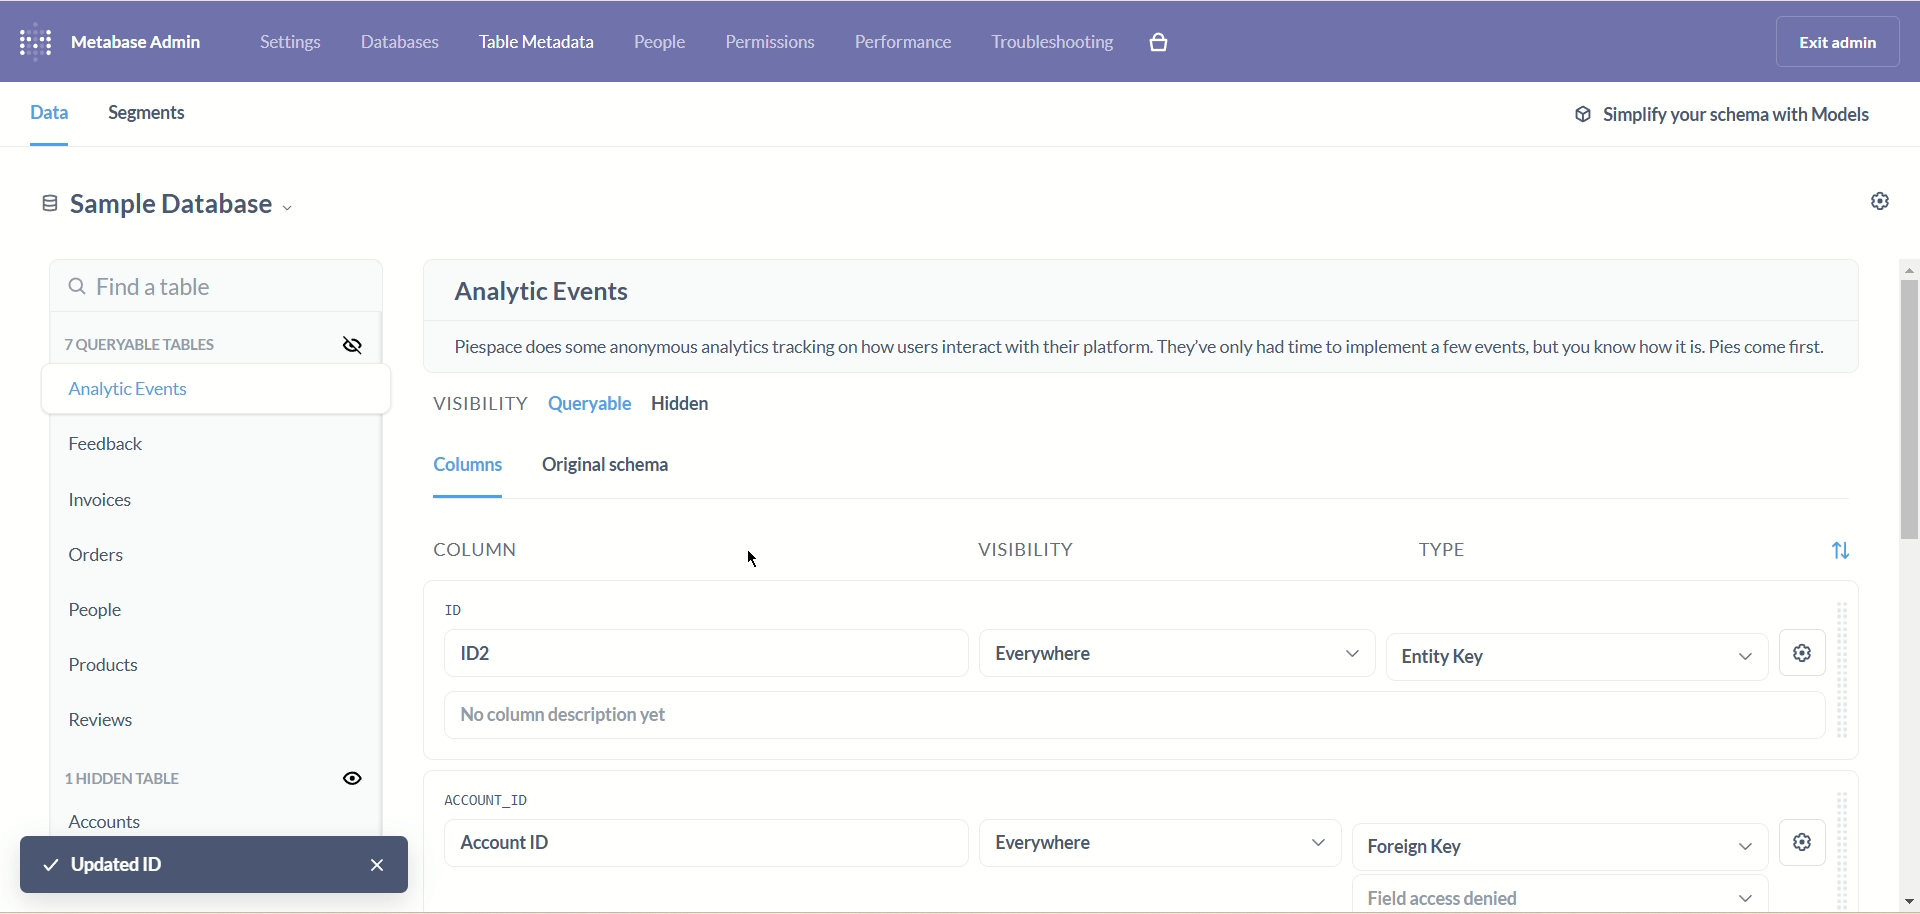 Image resolution: width=1920 pixels, height=914 pixels. What do you see at coordinates (344, 394) in the screenshot?
I see `Hide` at bounding box center [344, 394].